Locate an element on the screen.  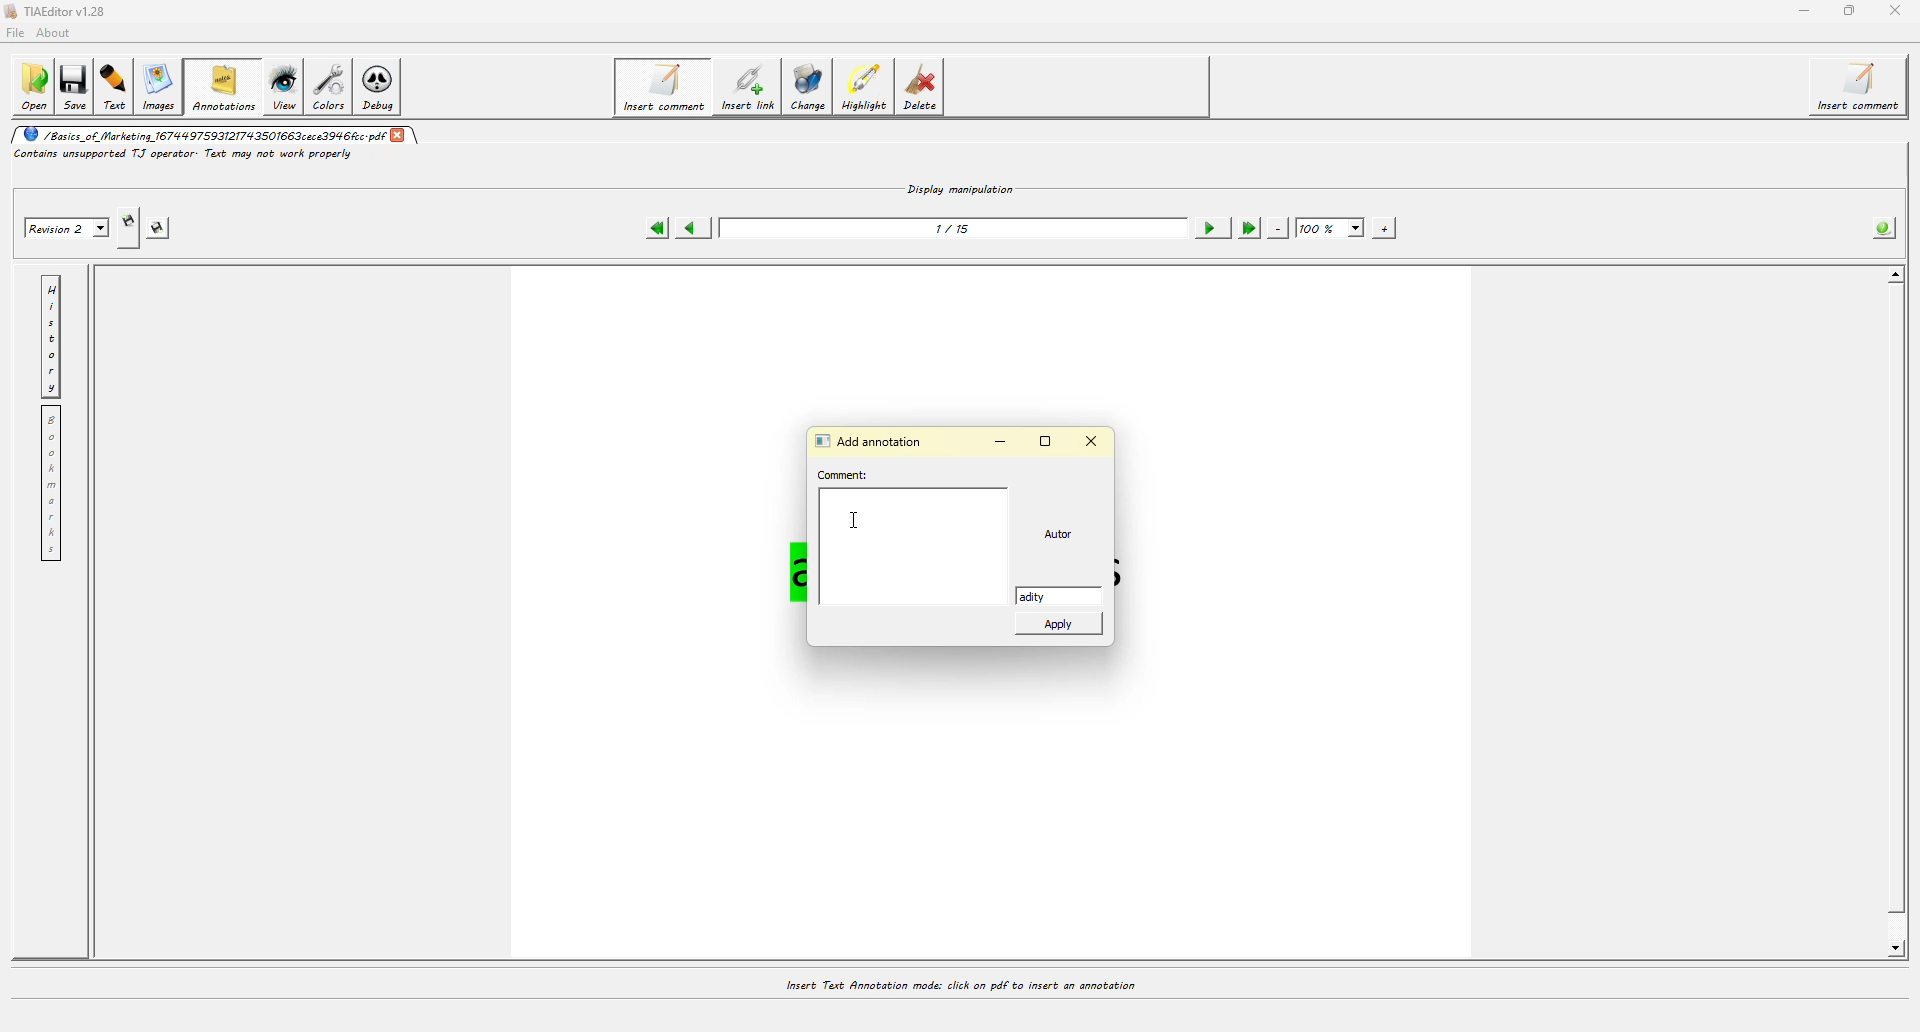
info about the pdf is located at coordinates (1880, 229).